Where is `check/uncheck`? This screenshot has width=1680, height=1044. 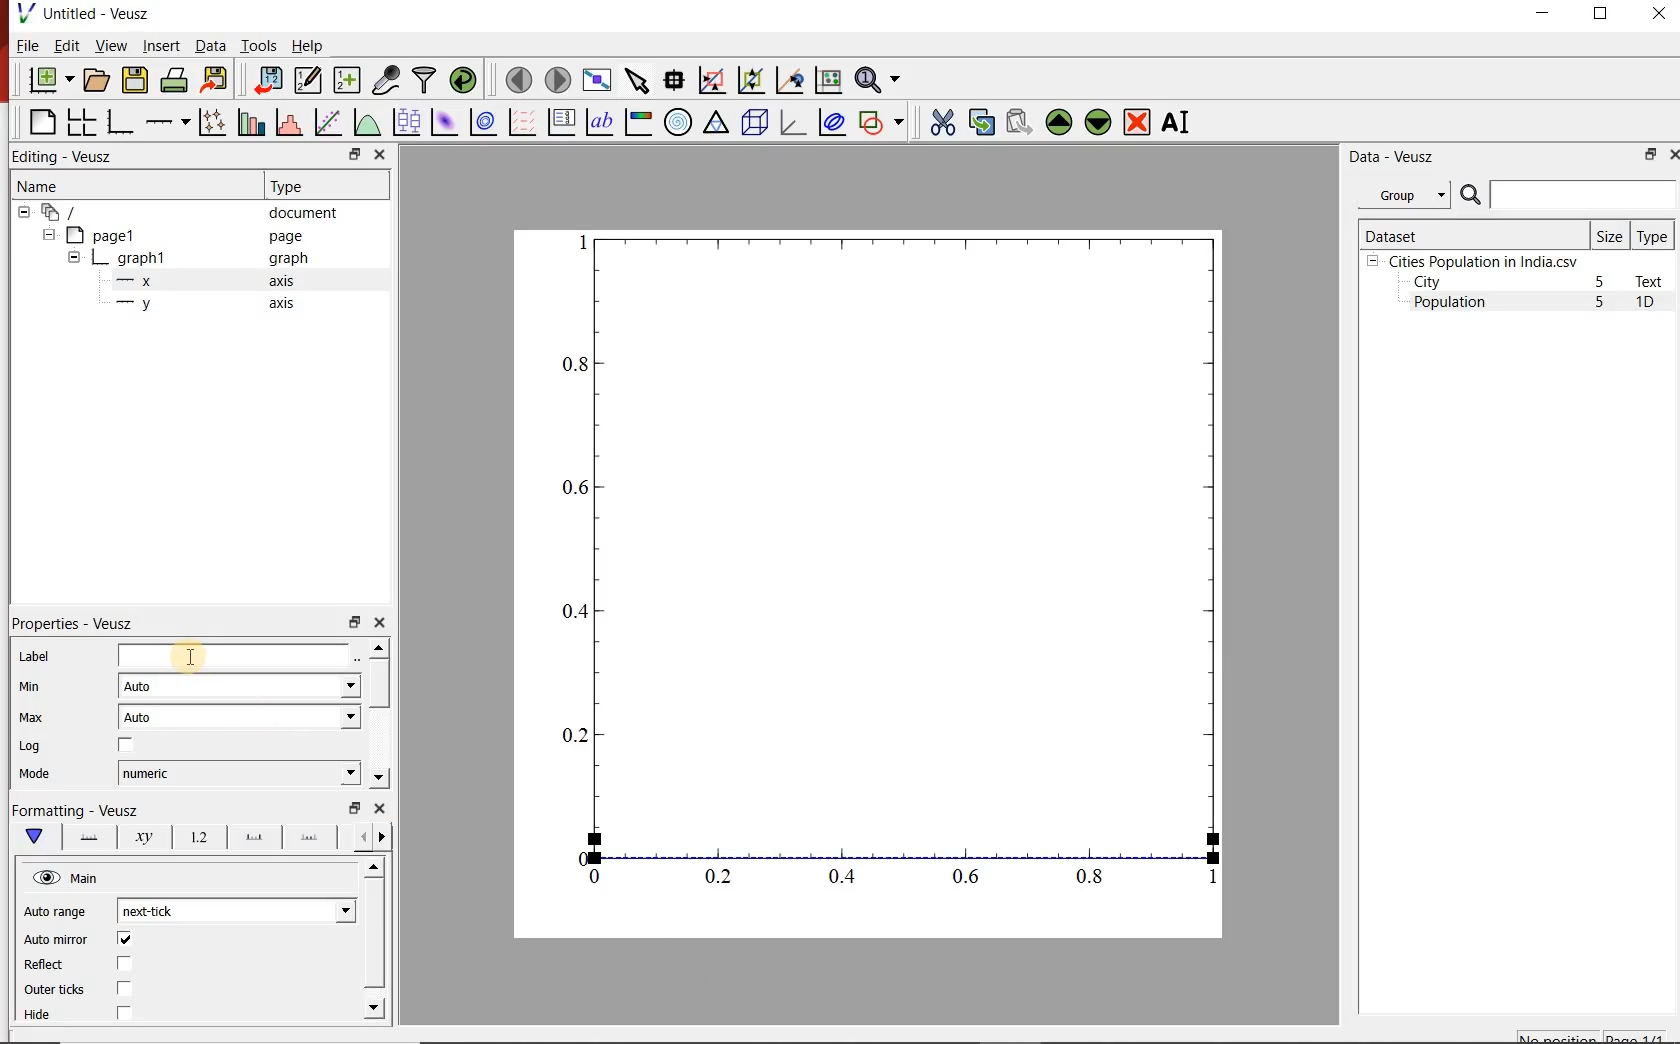 check/uncheck is located at coordinates (124, 990).